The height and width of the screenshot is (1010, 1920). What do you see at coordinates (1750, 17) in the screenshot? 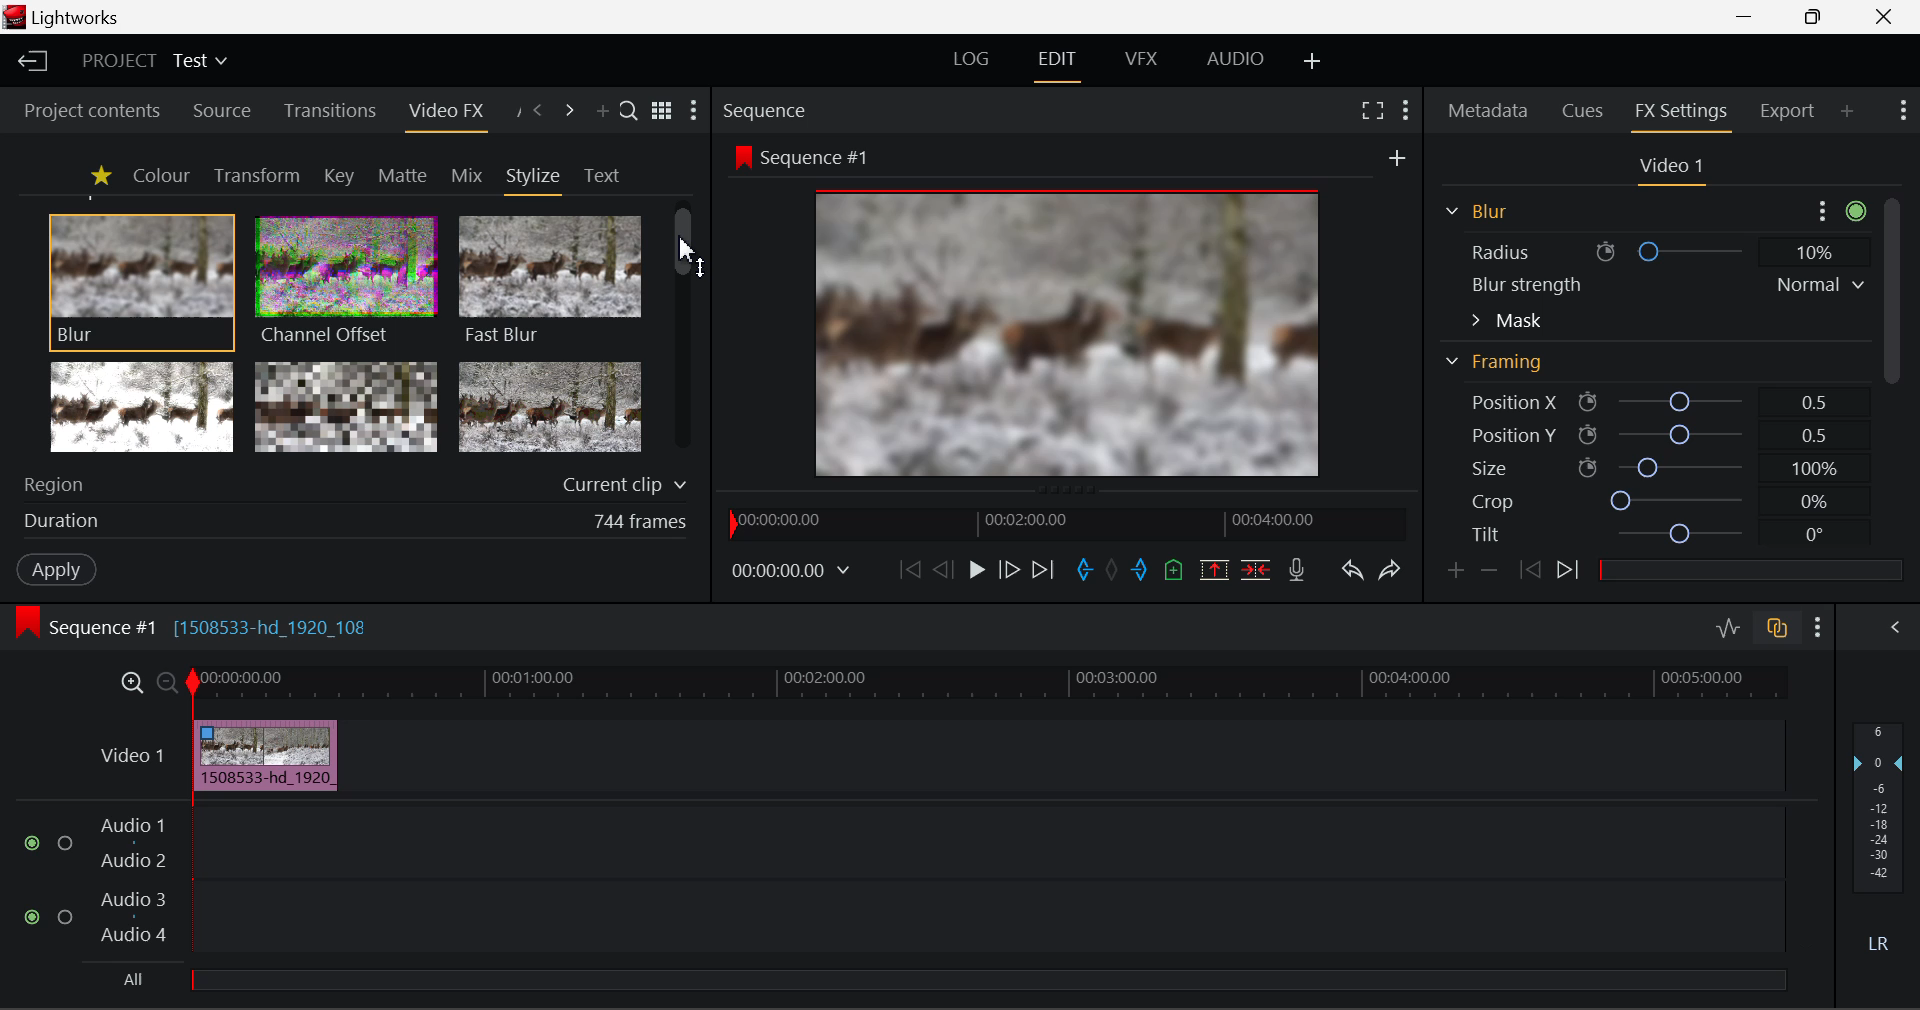
I see `Restore Down` at bounding box center [1750, 17].